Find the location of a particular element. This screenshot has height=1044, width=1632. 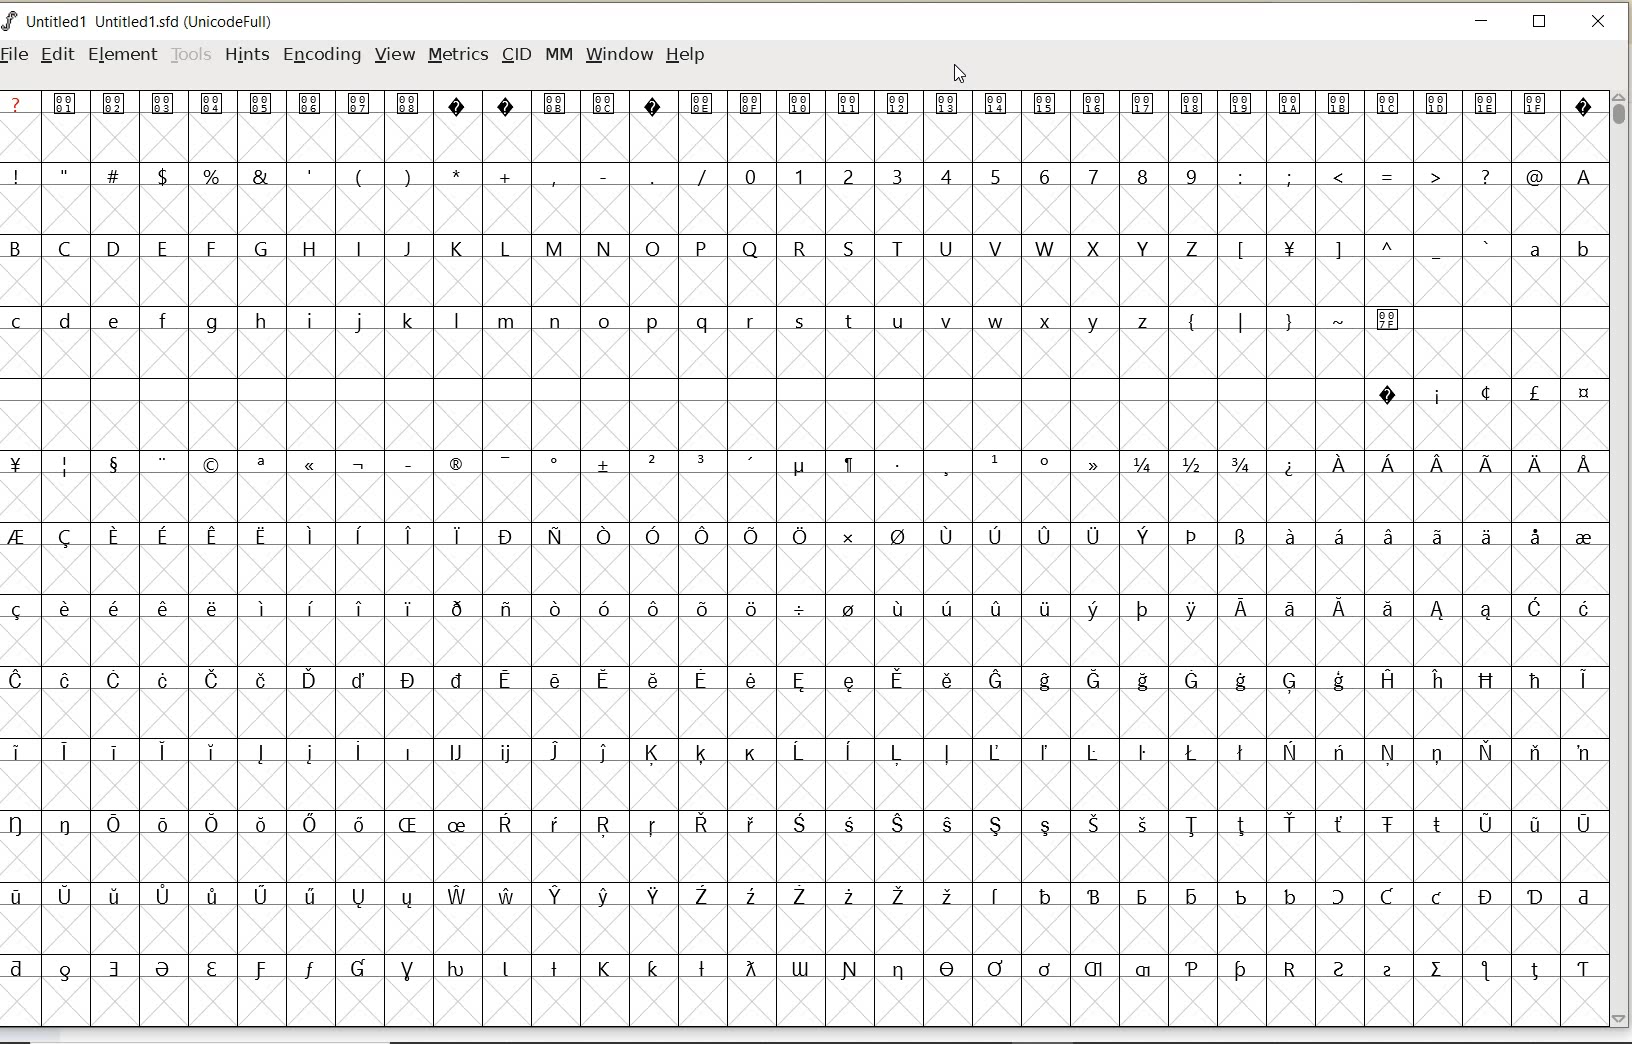

MINIMIZE is located at coordinates (1483, 24).